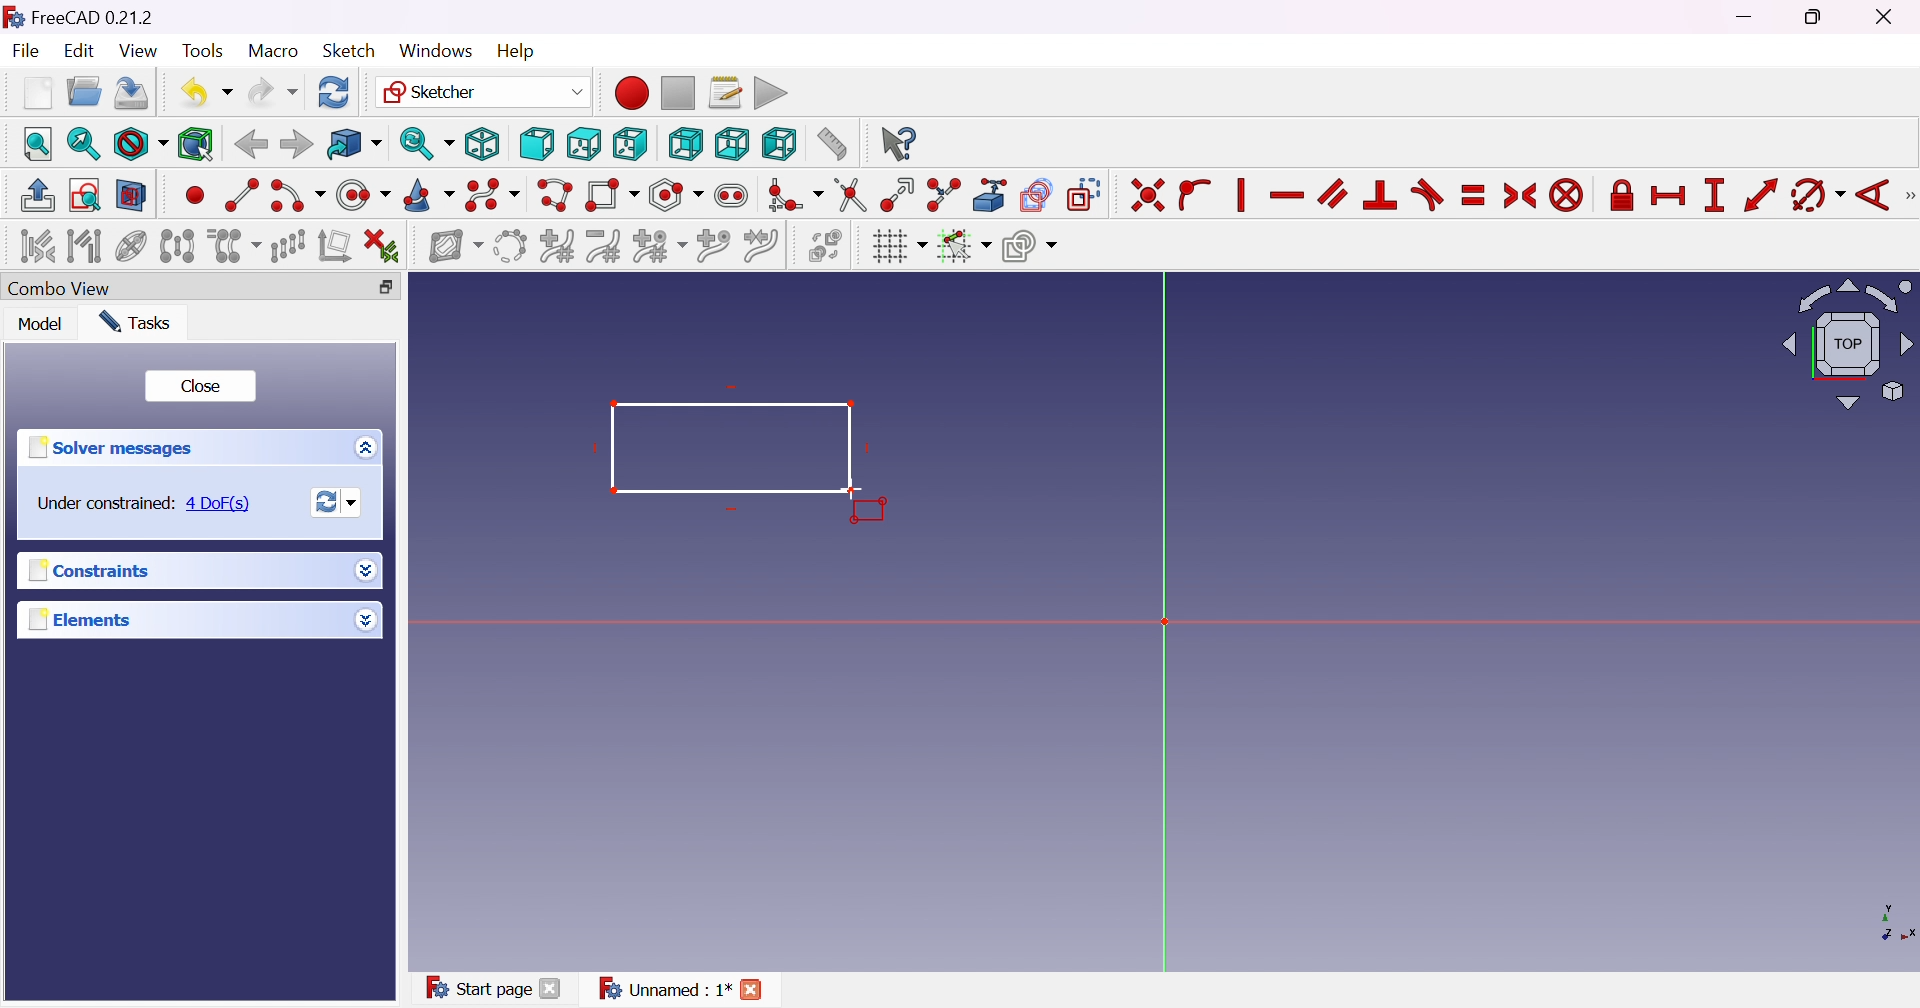 This screenshot has height=1008, width=1920. I want to click on Create point, so click(194, 198).